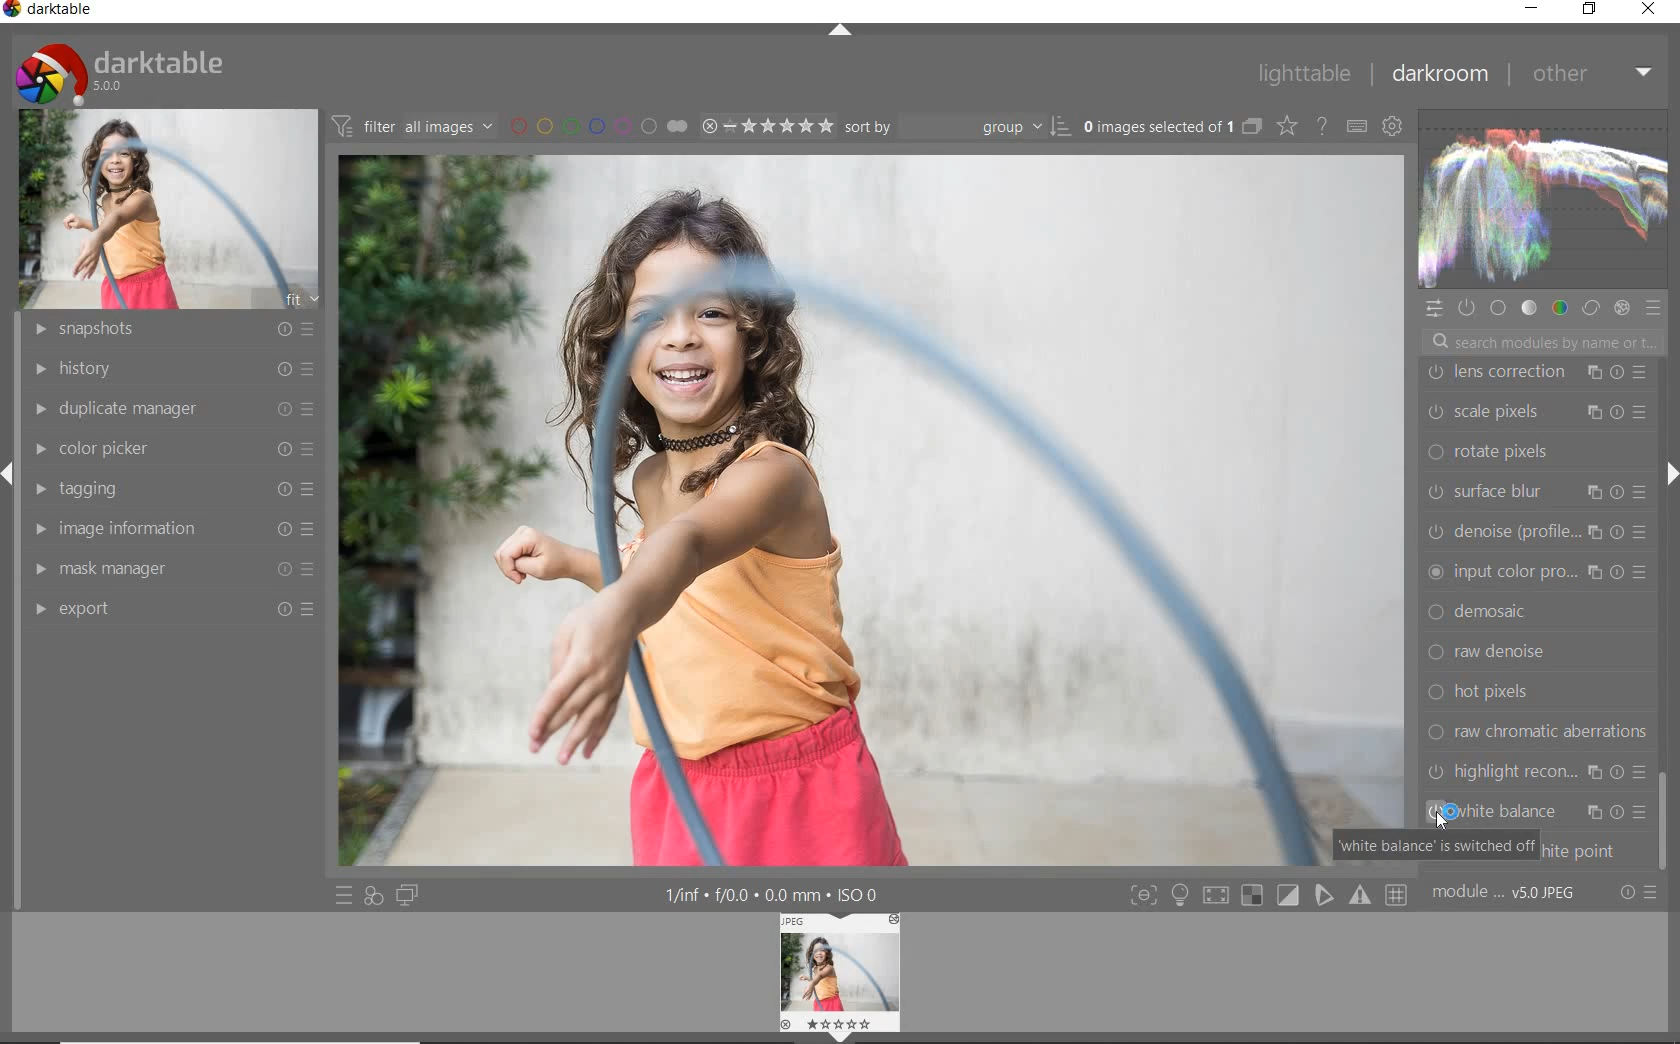 The width and height of the screenshot is (1680, 1044). I want to click on collapse grouped images, so click(1251, 128).